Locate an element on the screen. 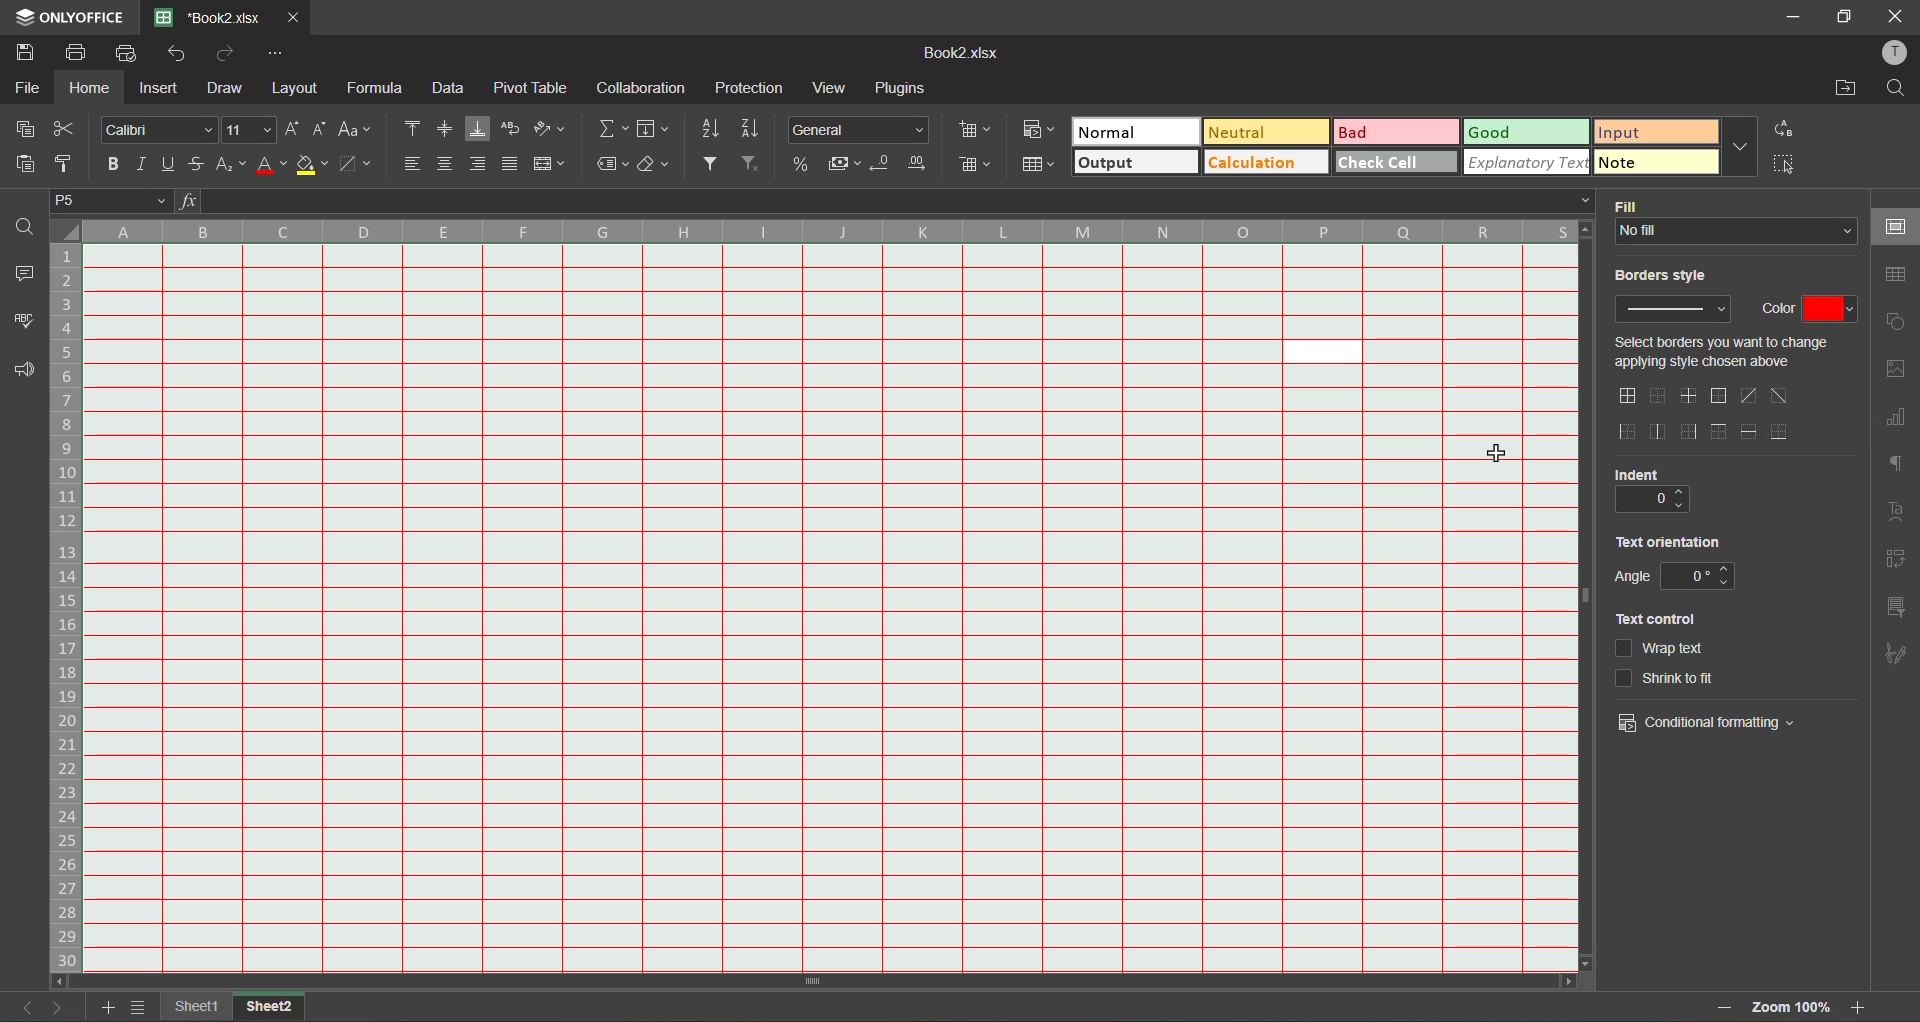 The height and width of the screenshot is (1022, 1920). clear filter is located at coordinates (754, 168).